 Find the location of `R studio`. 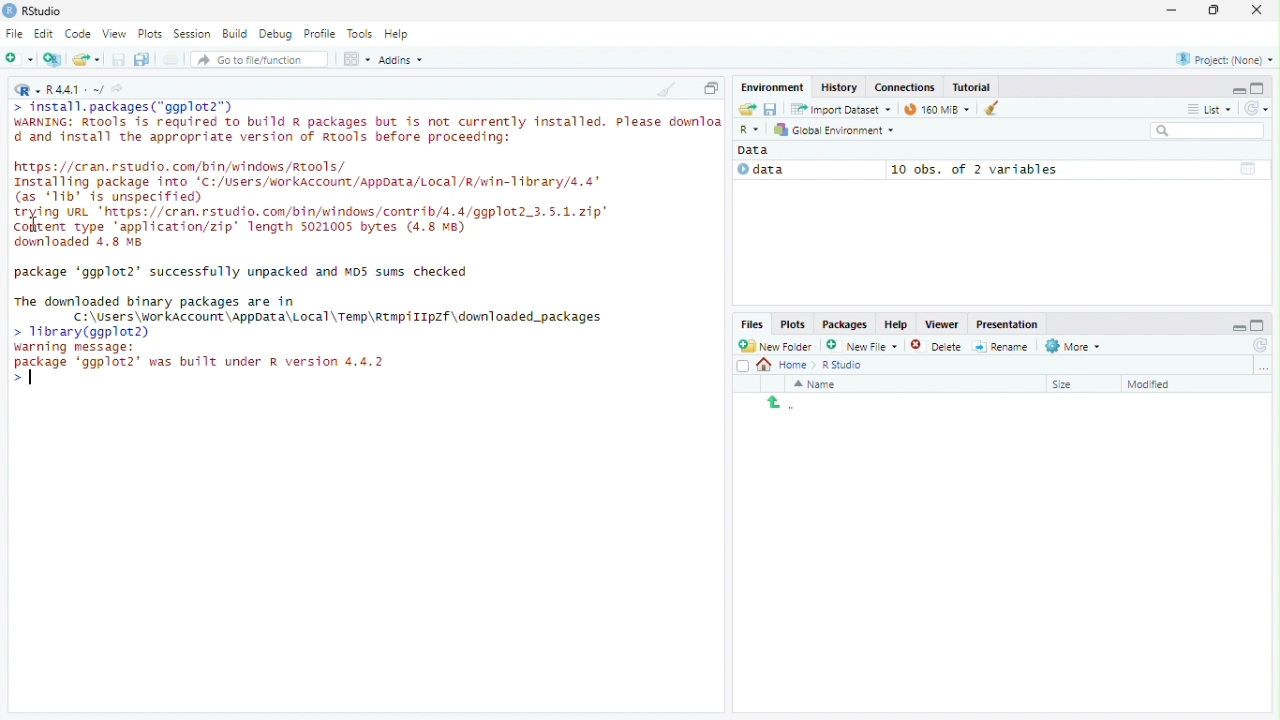

R studio is located at coordinates (842, 365).